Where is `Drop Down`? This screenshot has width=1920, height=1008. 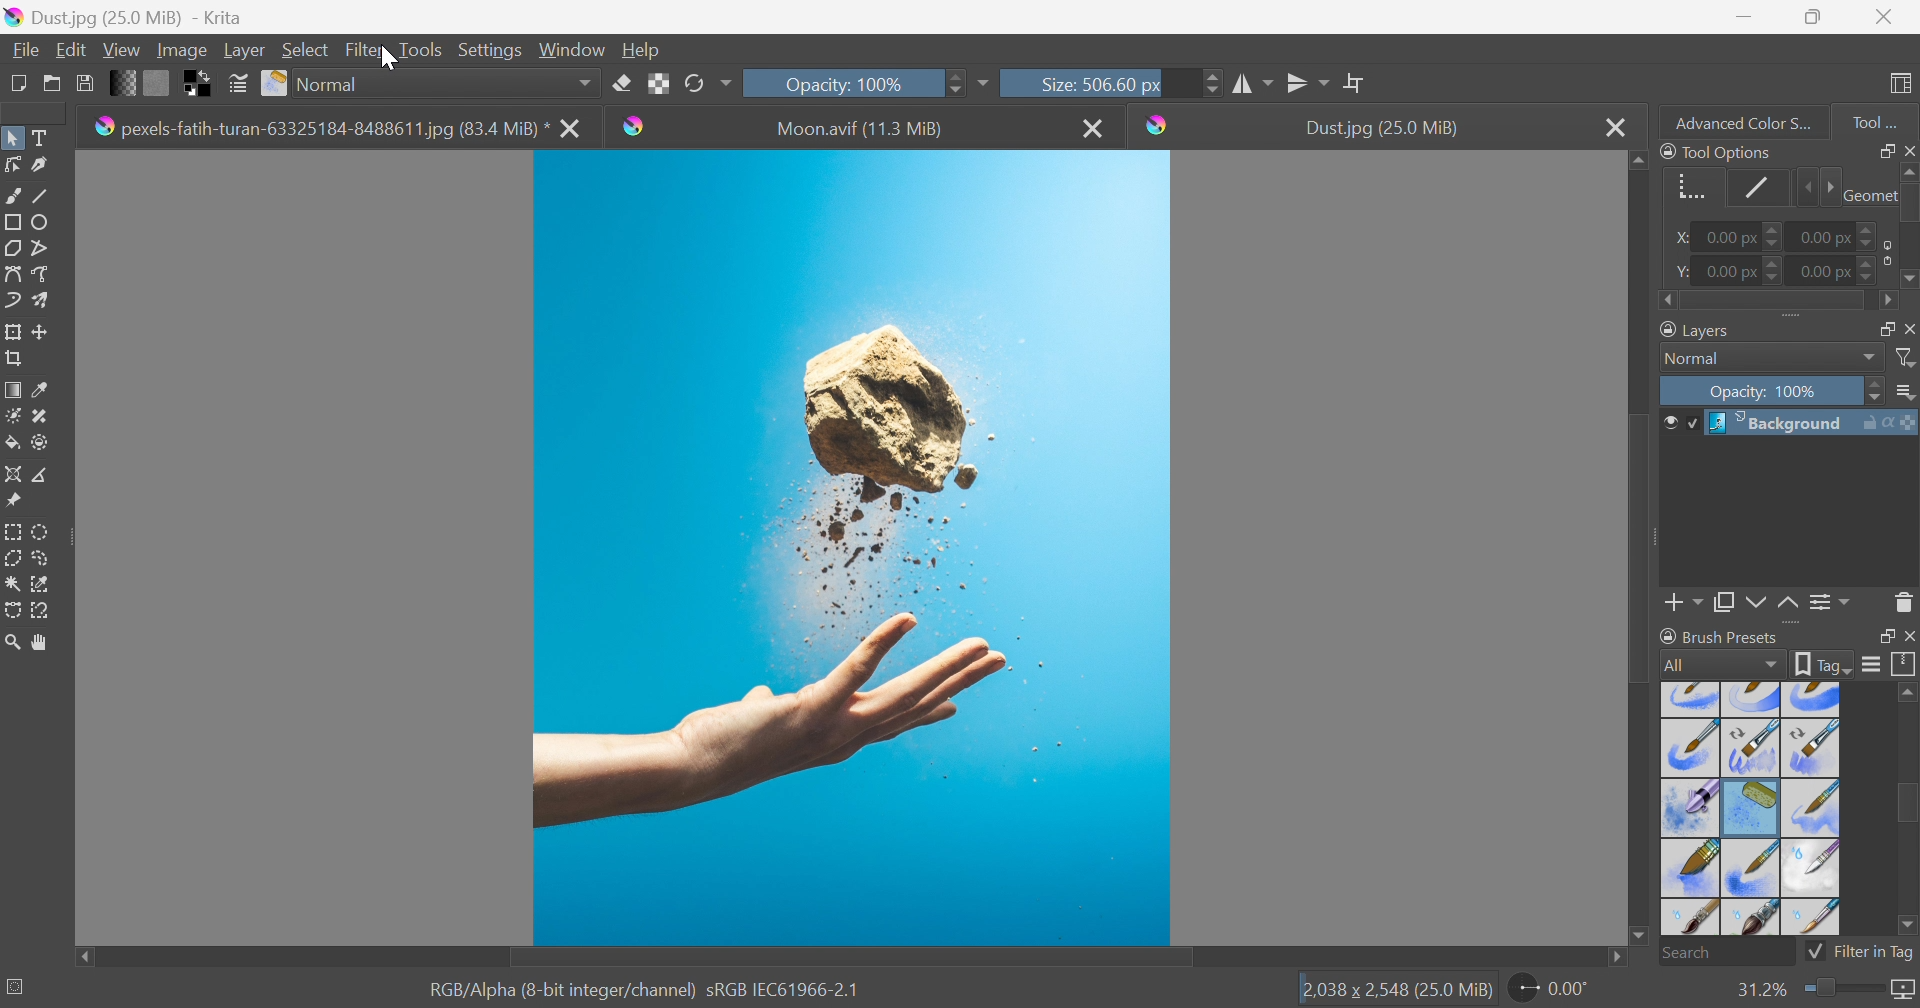 Drop Down is located at coordinates (1907, 393).